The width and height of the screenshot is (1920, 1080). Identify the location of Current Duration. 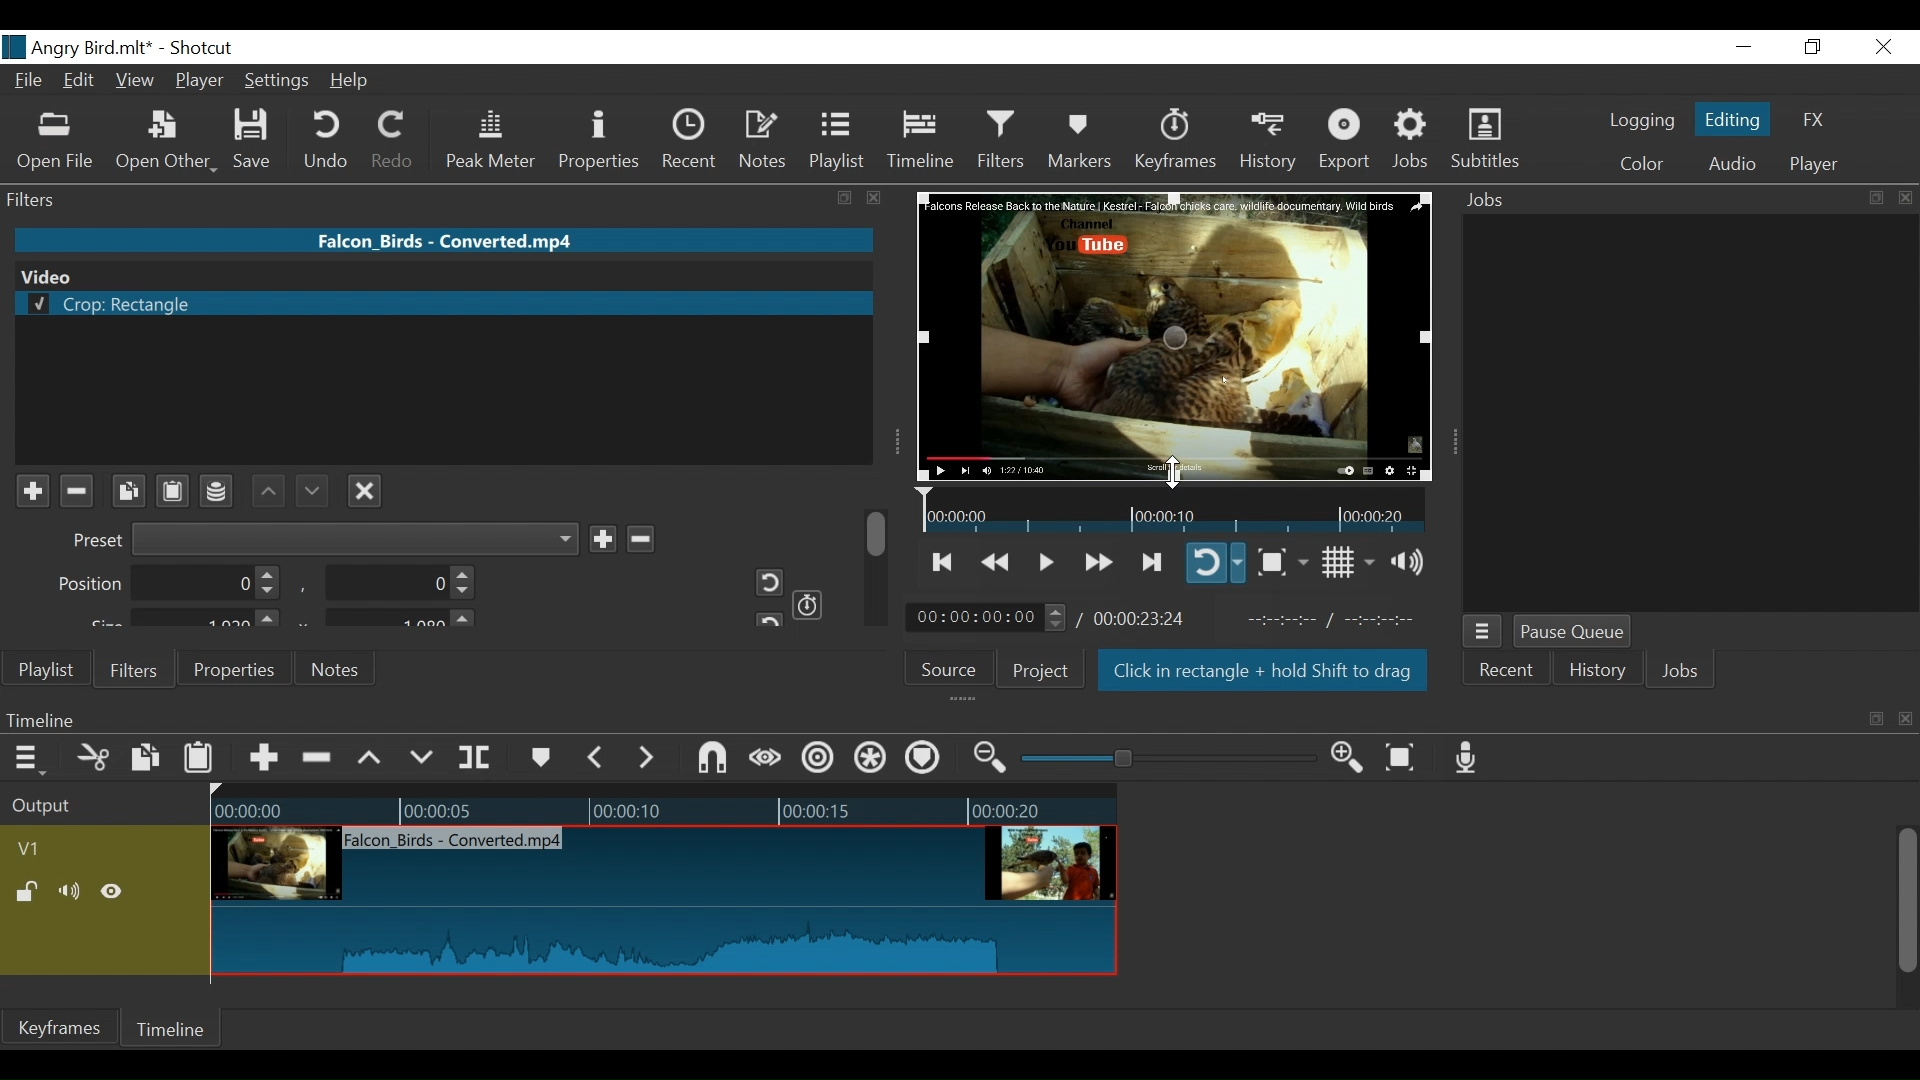
(987, 616).